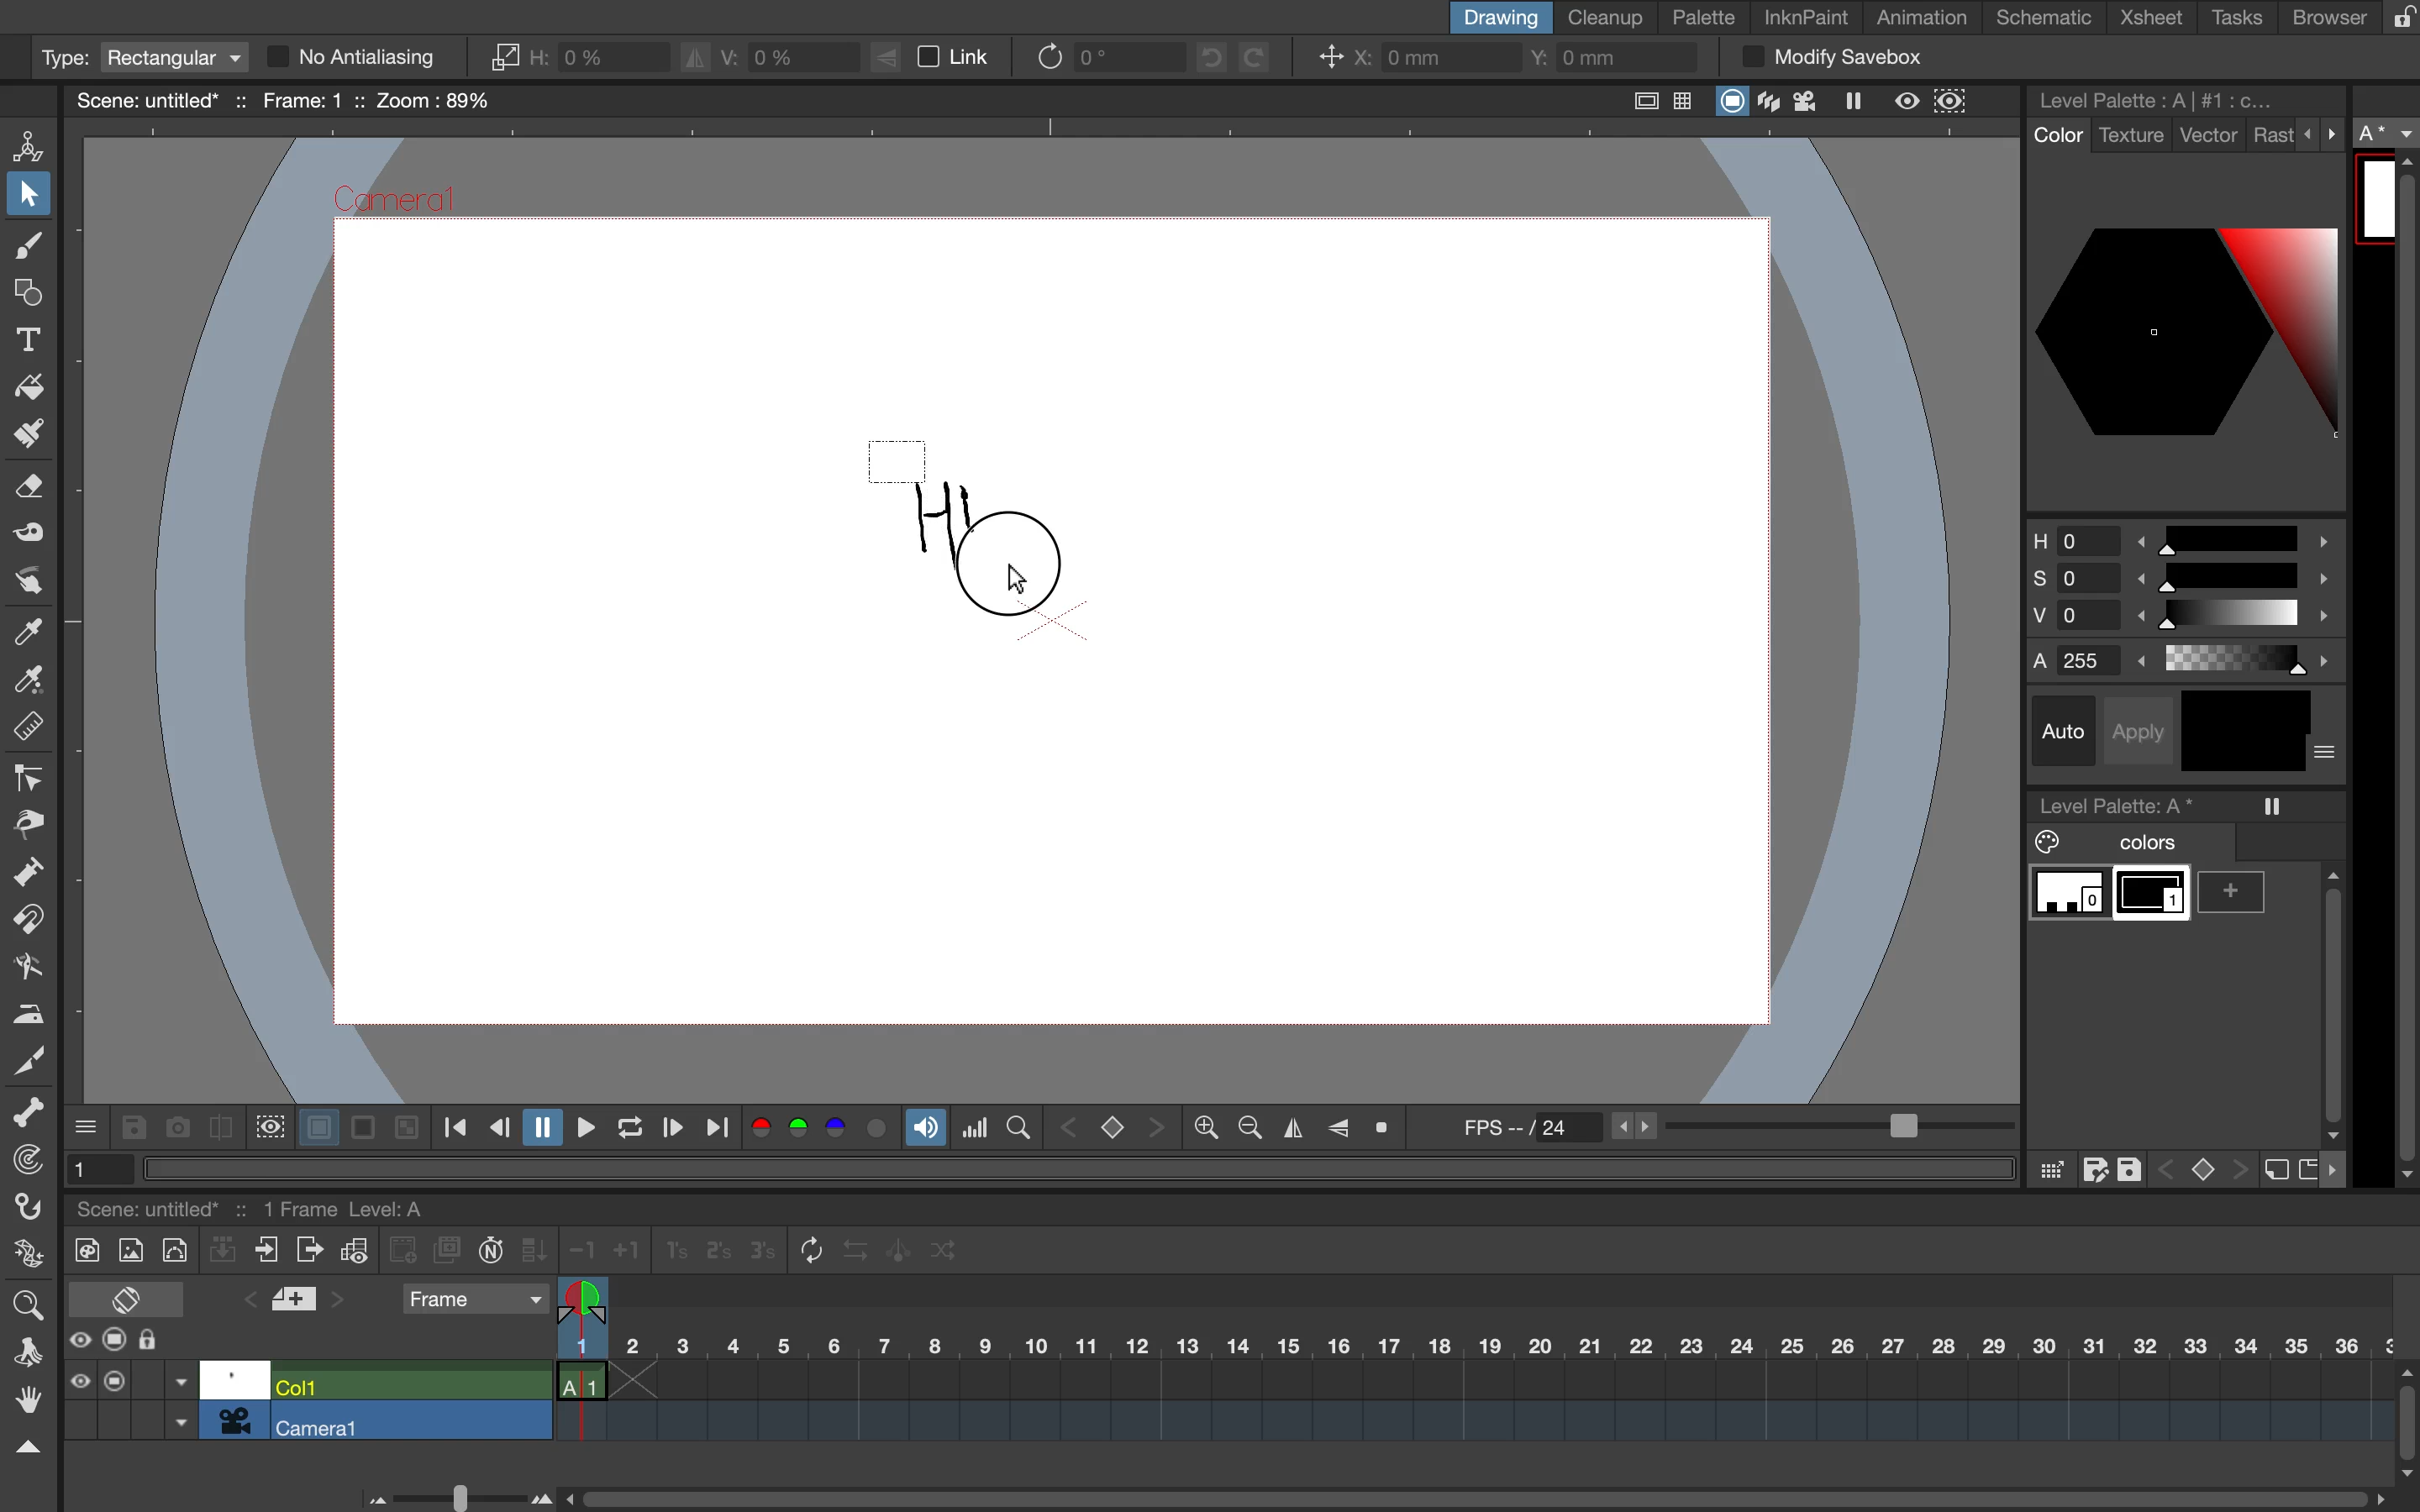  What do you see at coordinates (2132, 1166) in the screenshot?
I see `save` at bounding box center [2132, 1166].